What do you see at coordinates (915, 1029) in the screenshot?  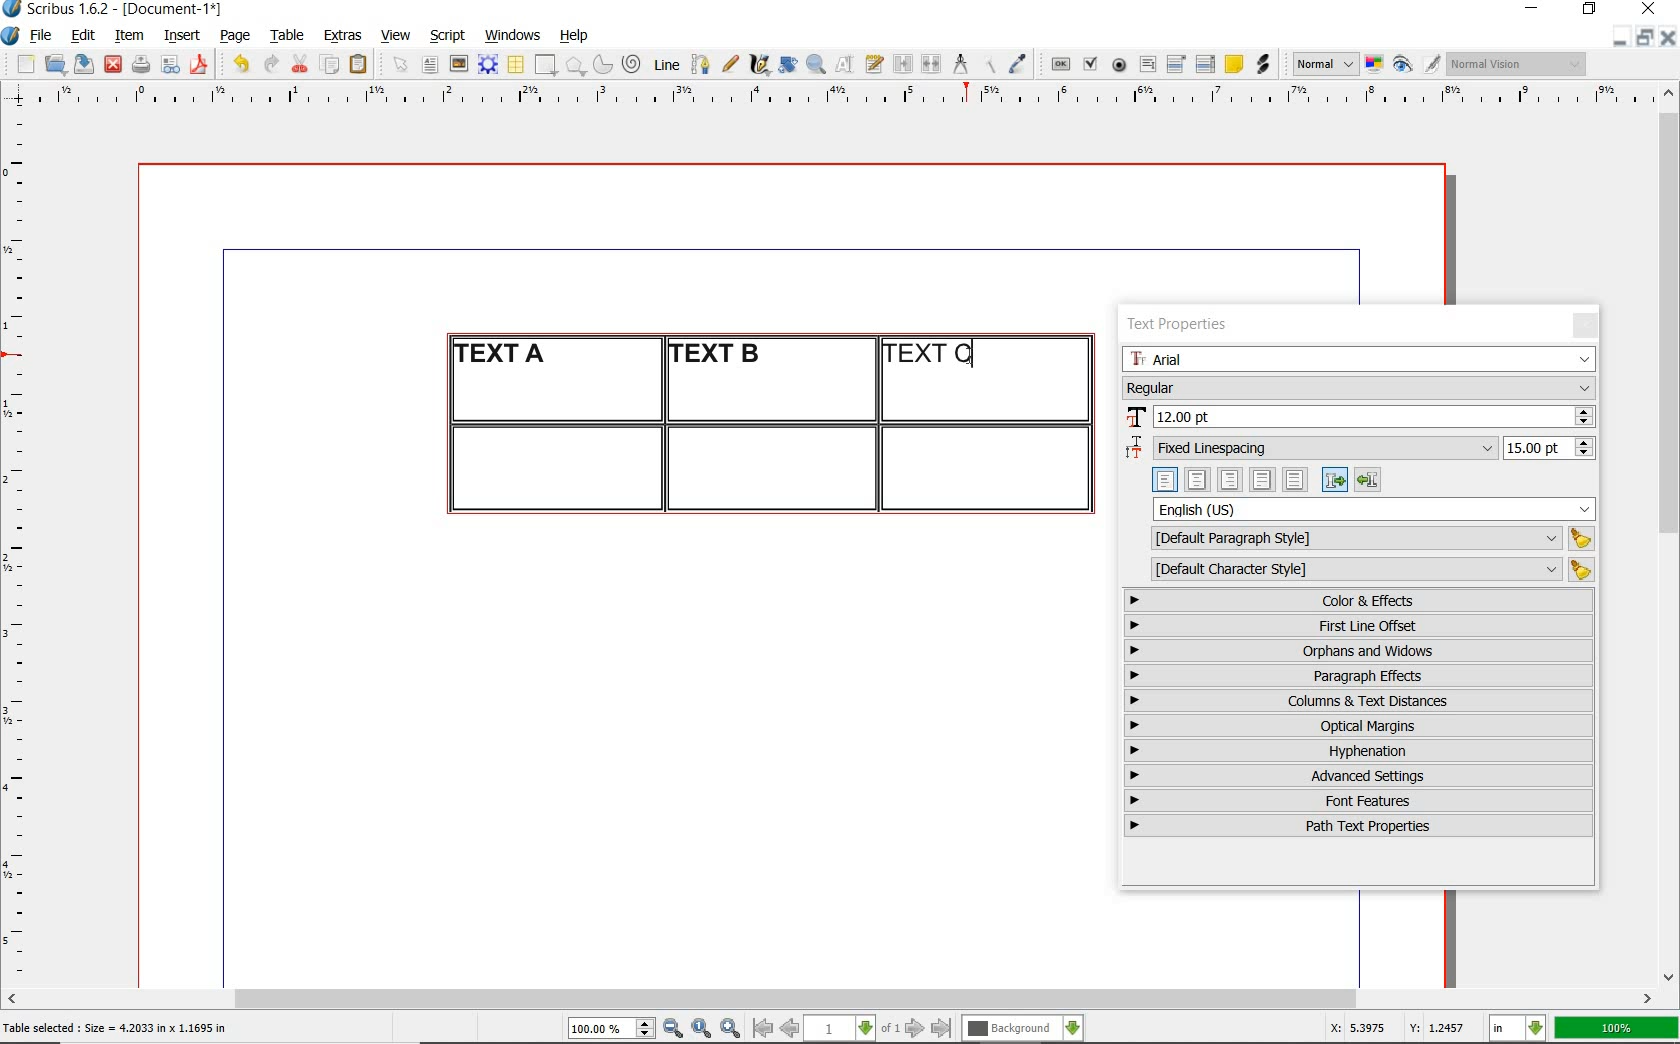 I see `go to next page` at bounding box center [915, 1029].